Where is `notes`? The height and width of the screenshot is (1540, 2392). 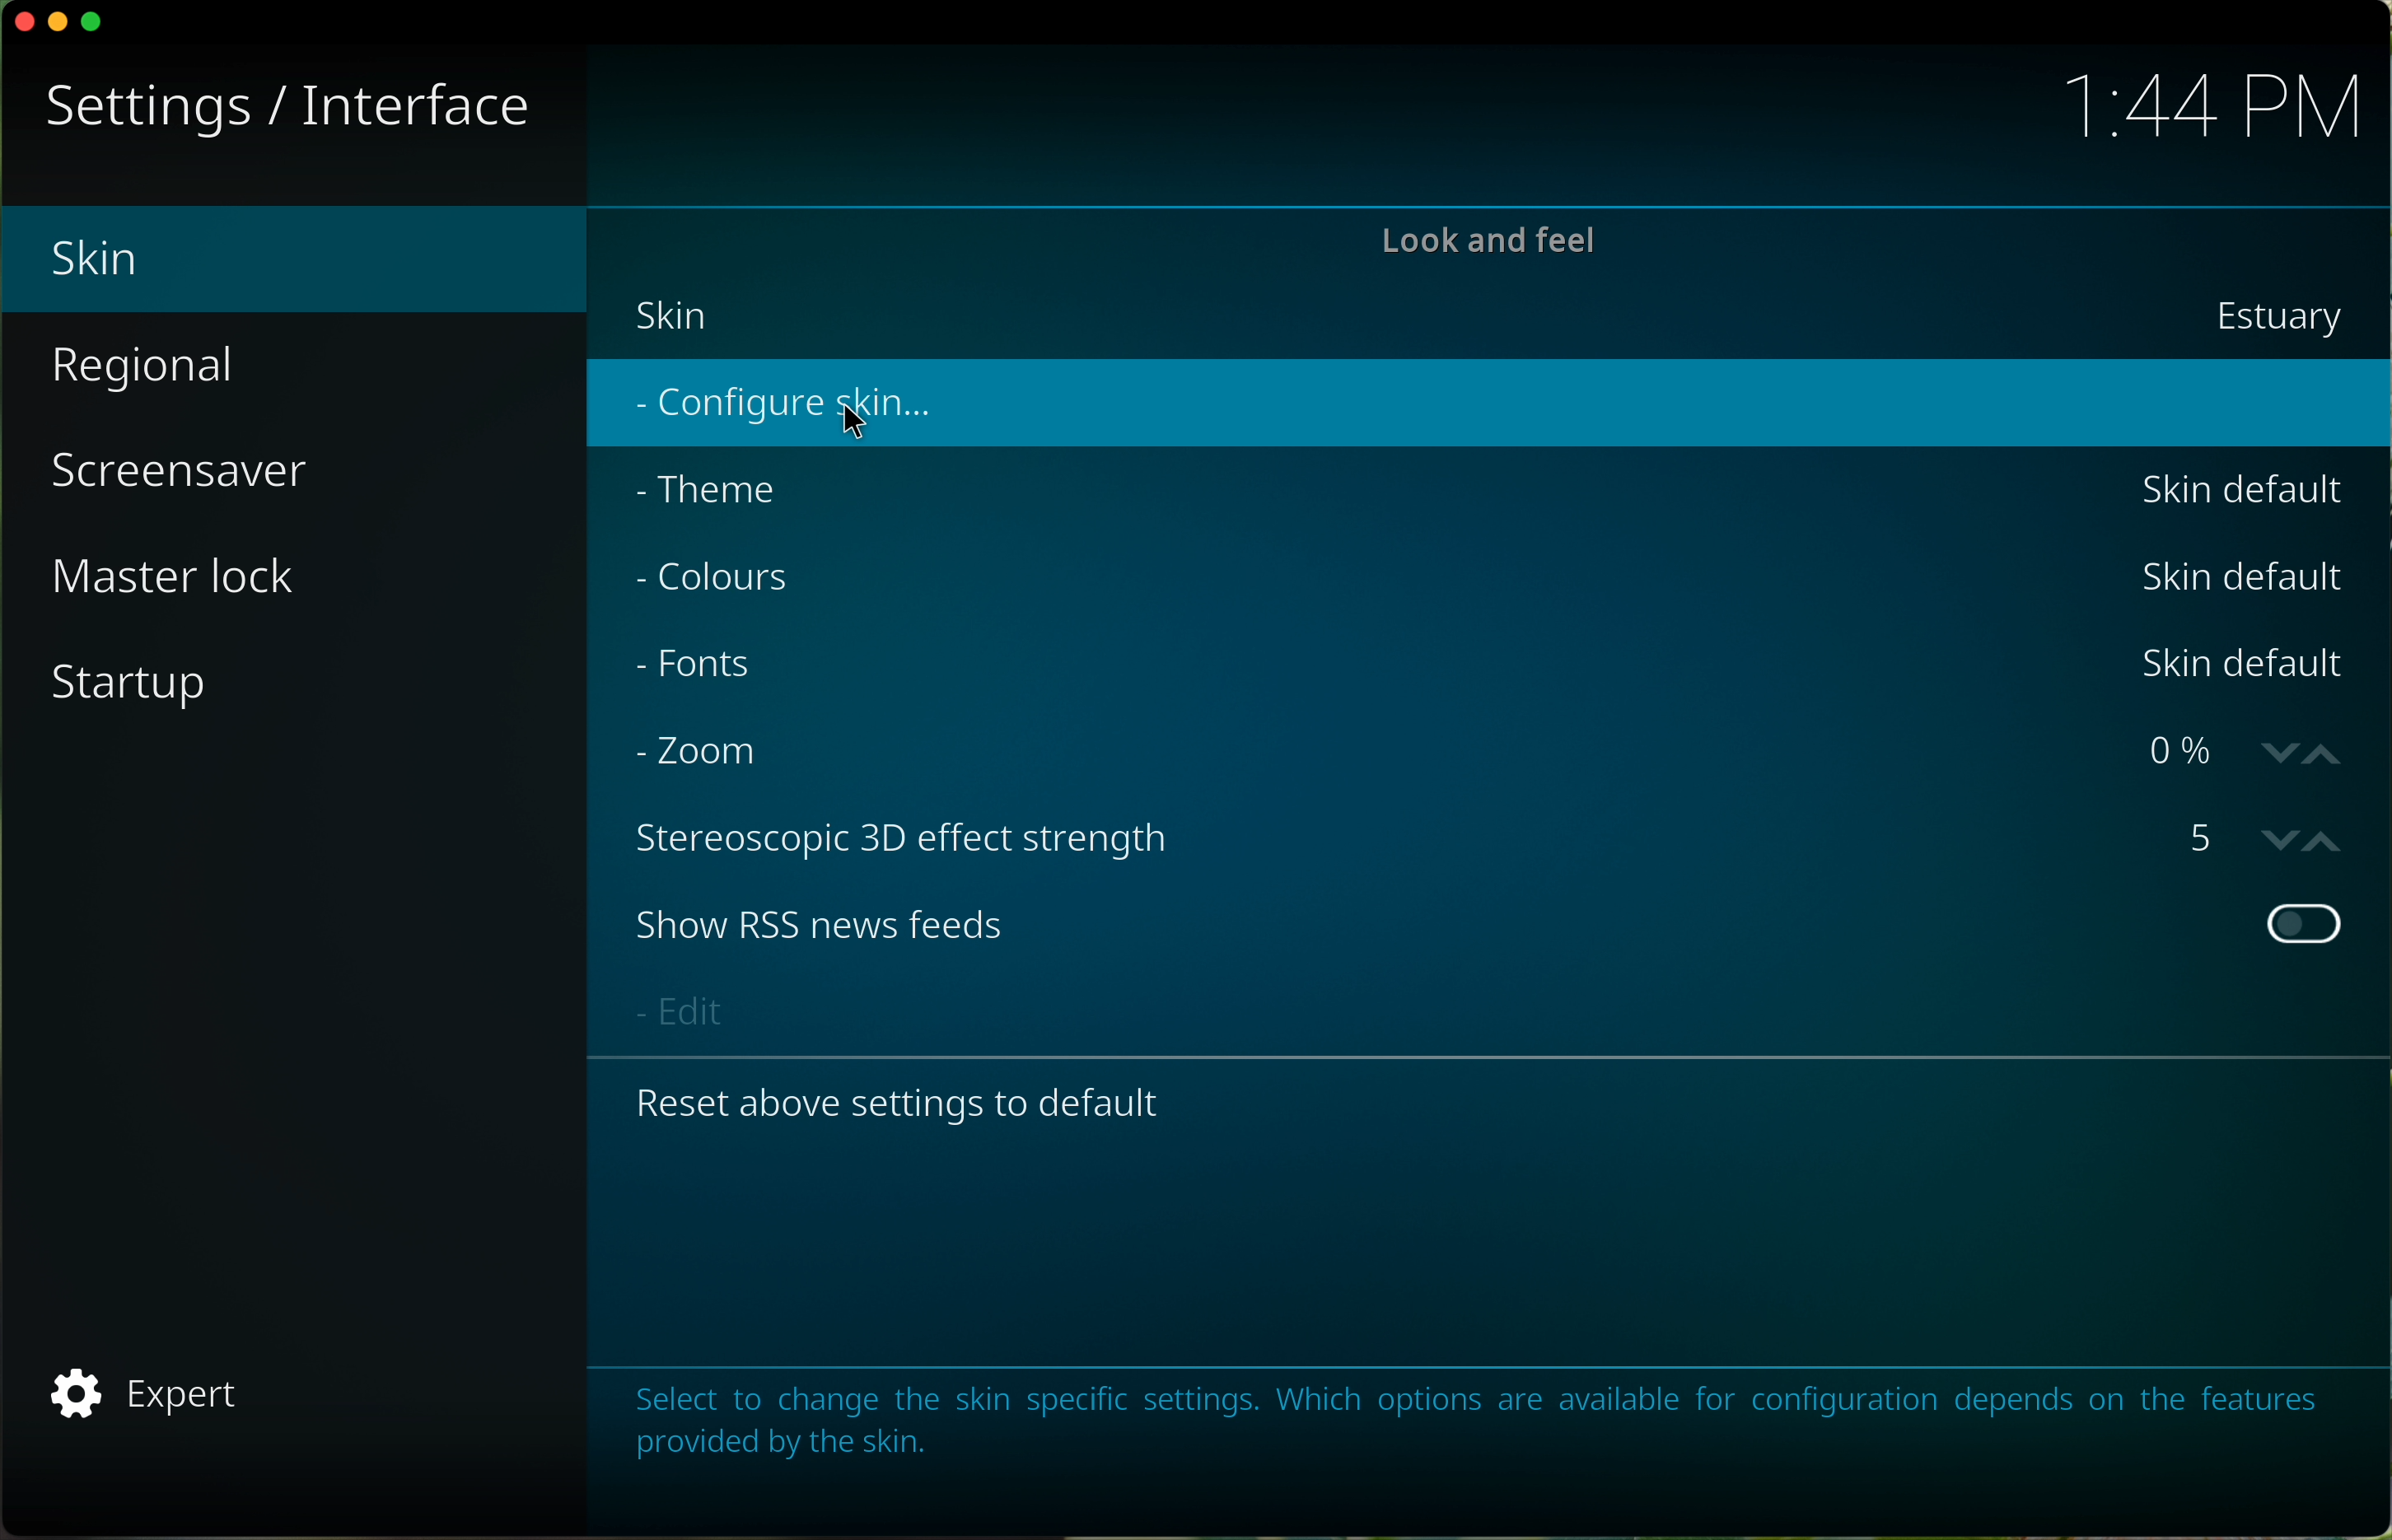
notes is located at coordinates (1472, 1419).